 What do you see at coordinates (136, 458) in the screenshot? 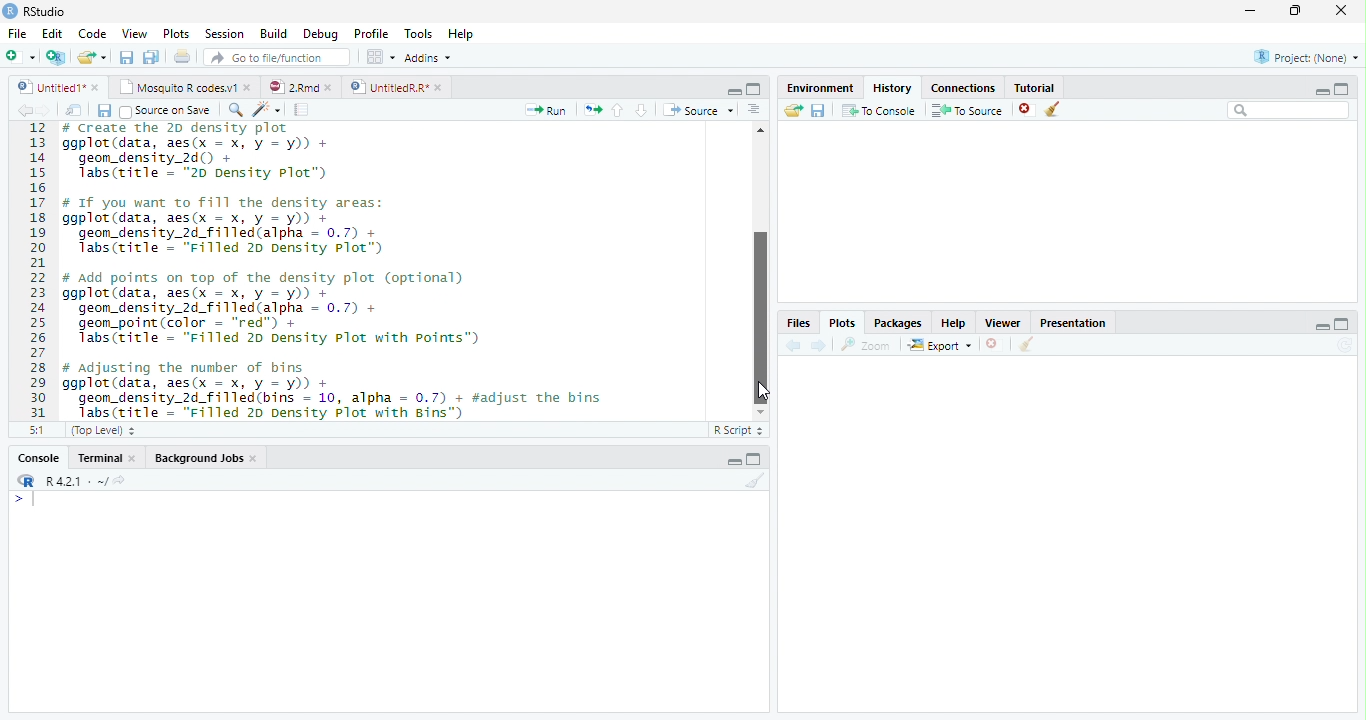
I see `close` at bounding box center [136, 458].